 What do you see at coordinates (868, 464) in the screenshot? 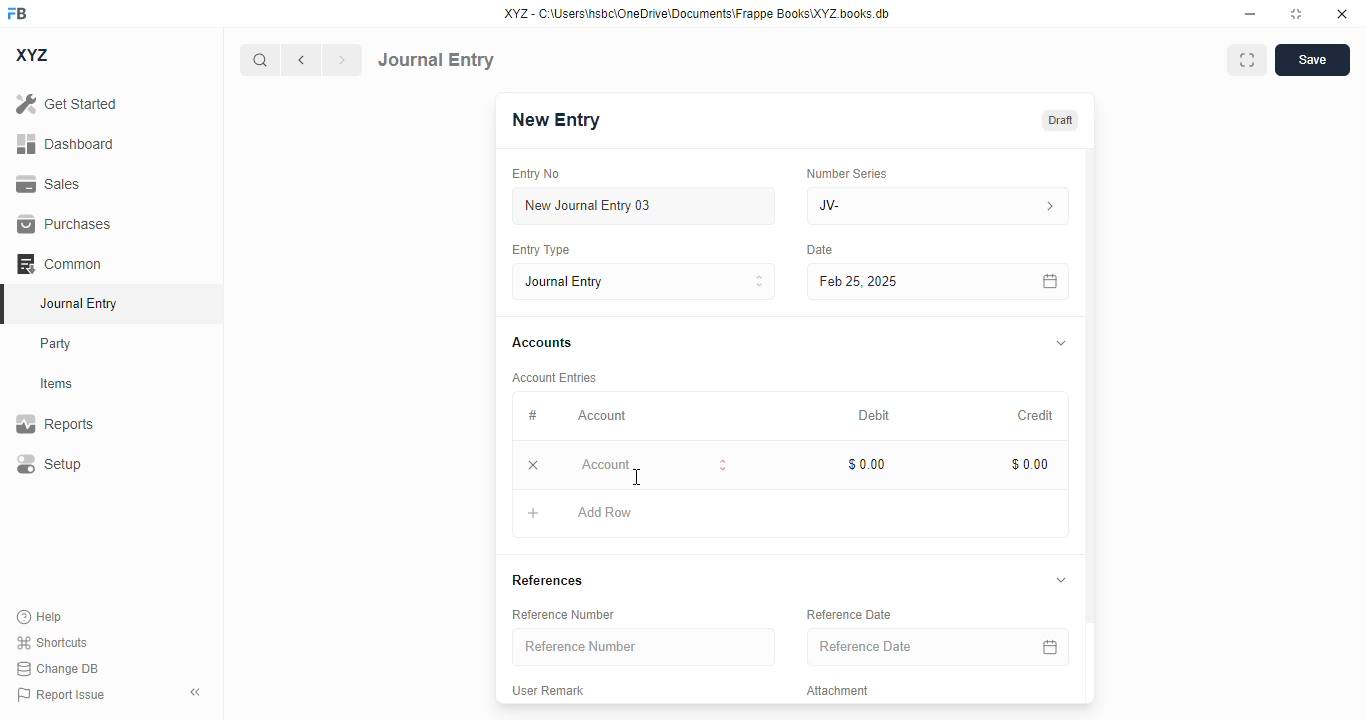
I see `$0.00` at bounding box center [868, 464].